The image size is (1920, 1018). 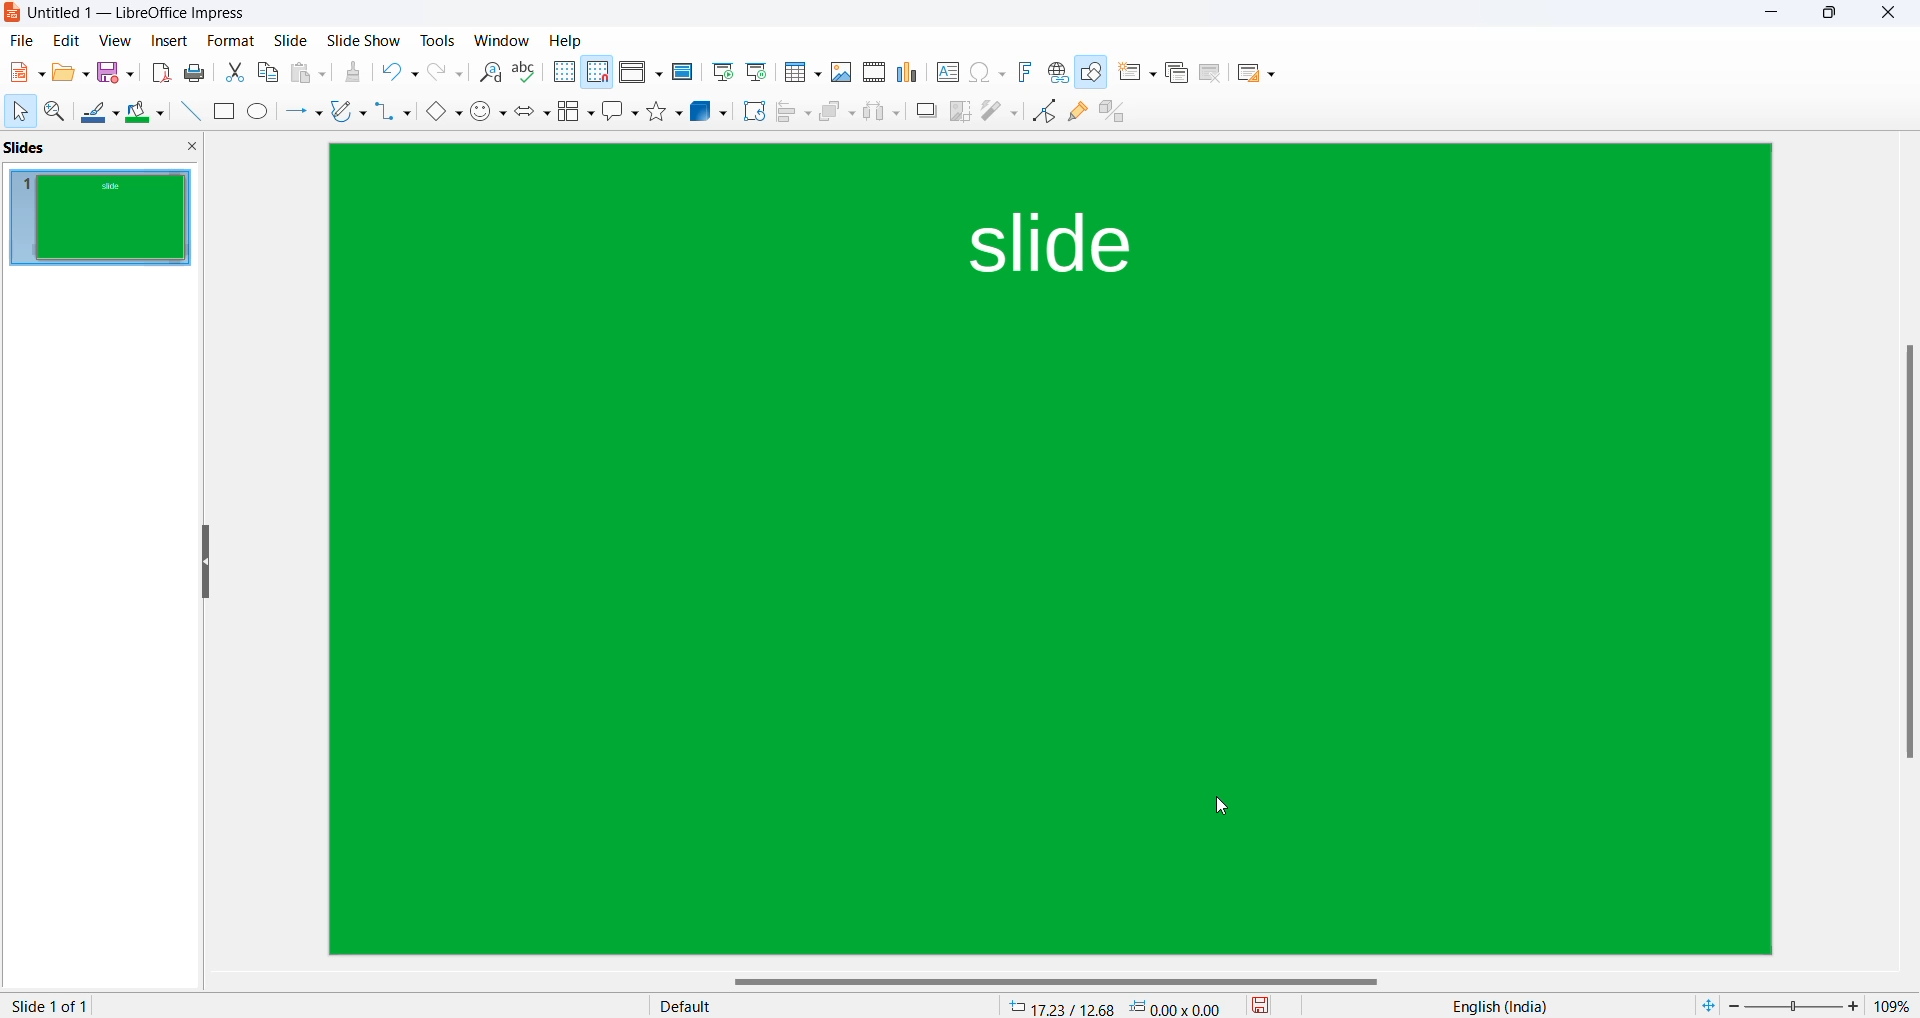 What do you see at coordinates (160, 72) in the screenshot?
I see `export as pdf ` at bounding box center [160, 72].